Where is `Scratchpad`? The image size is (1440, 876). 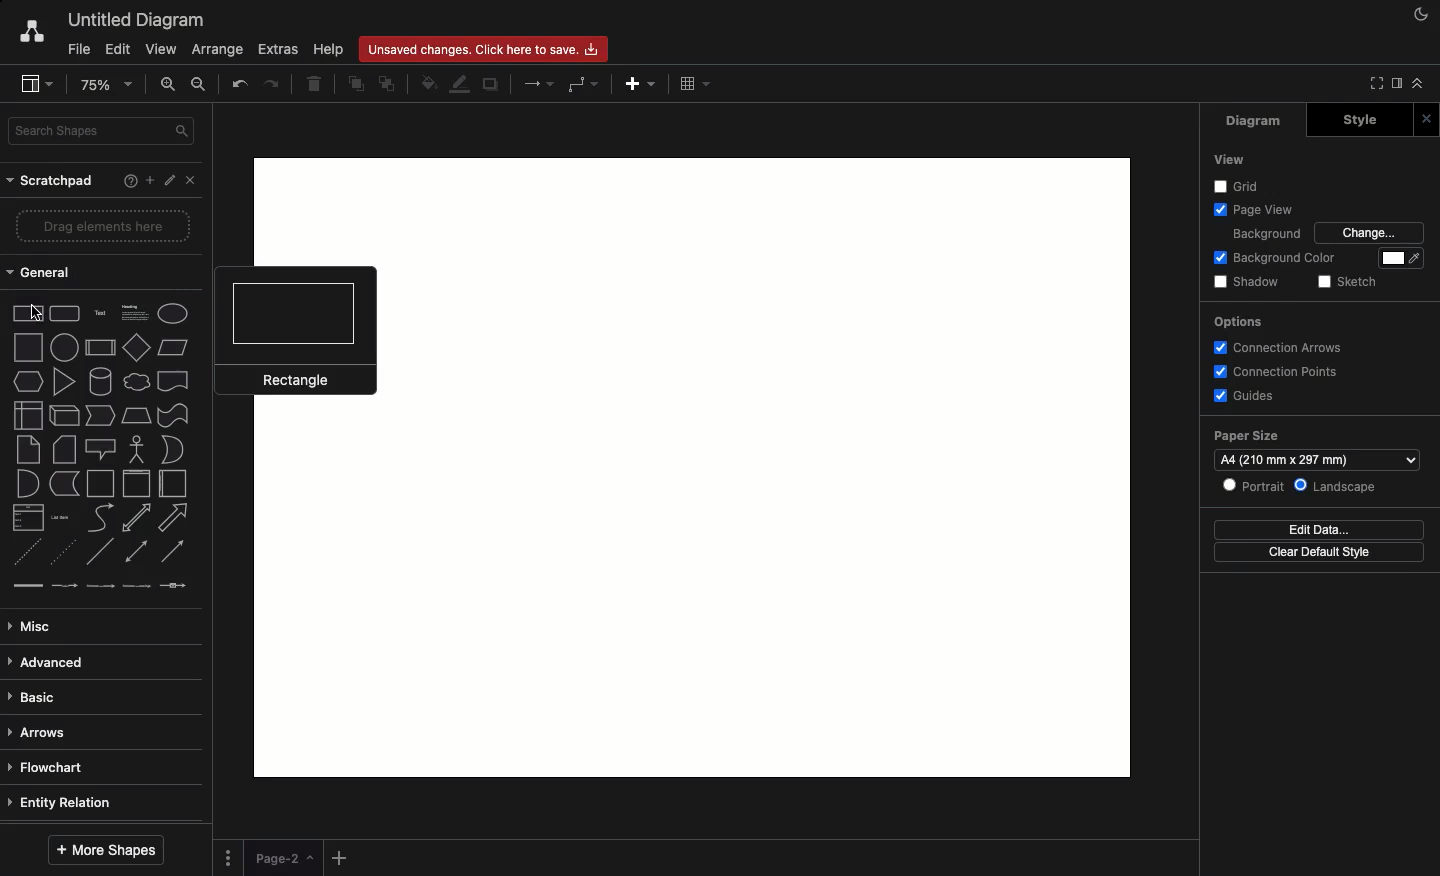 Scratchpad is located at coordinates (49, 184).